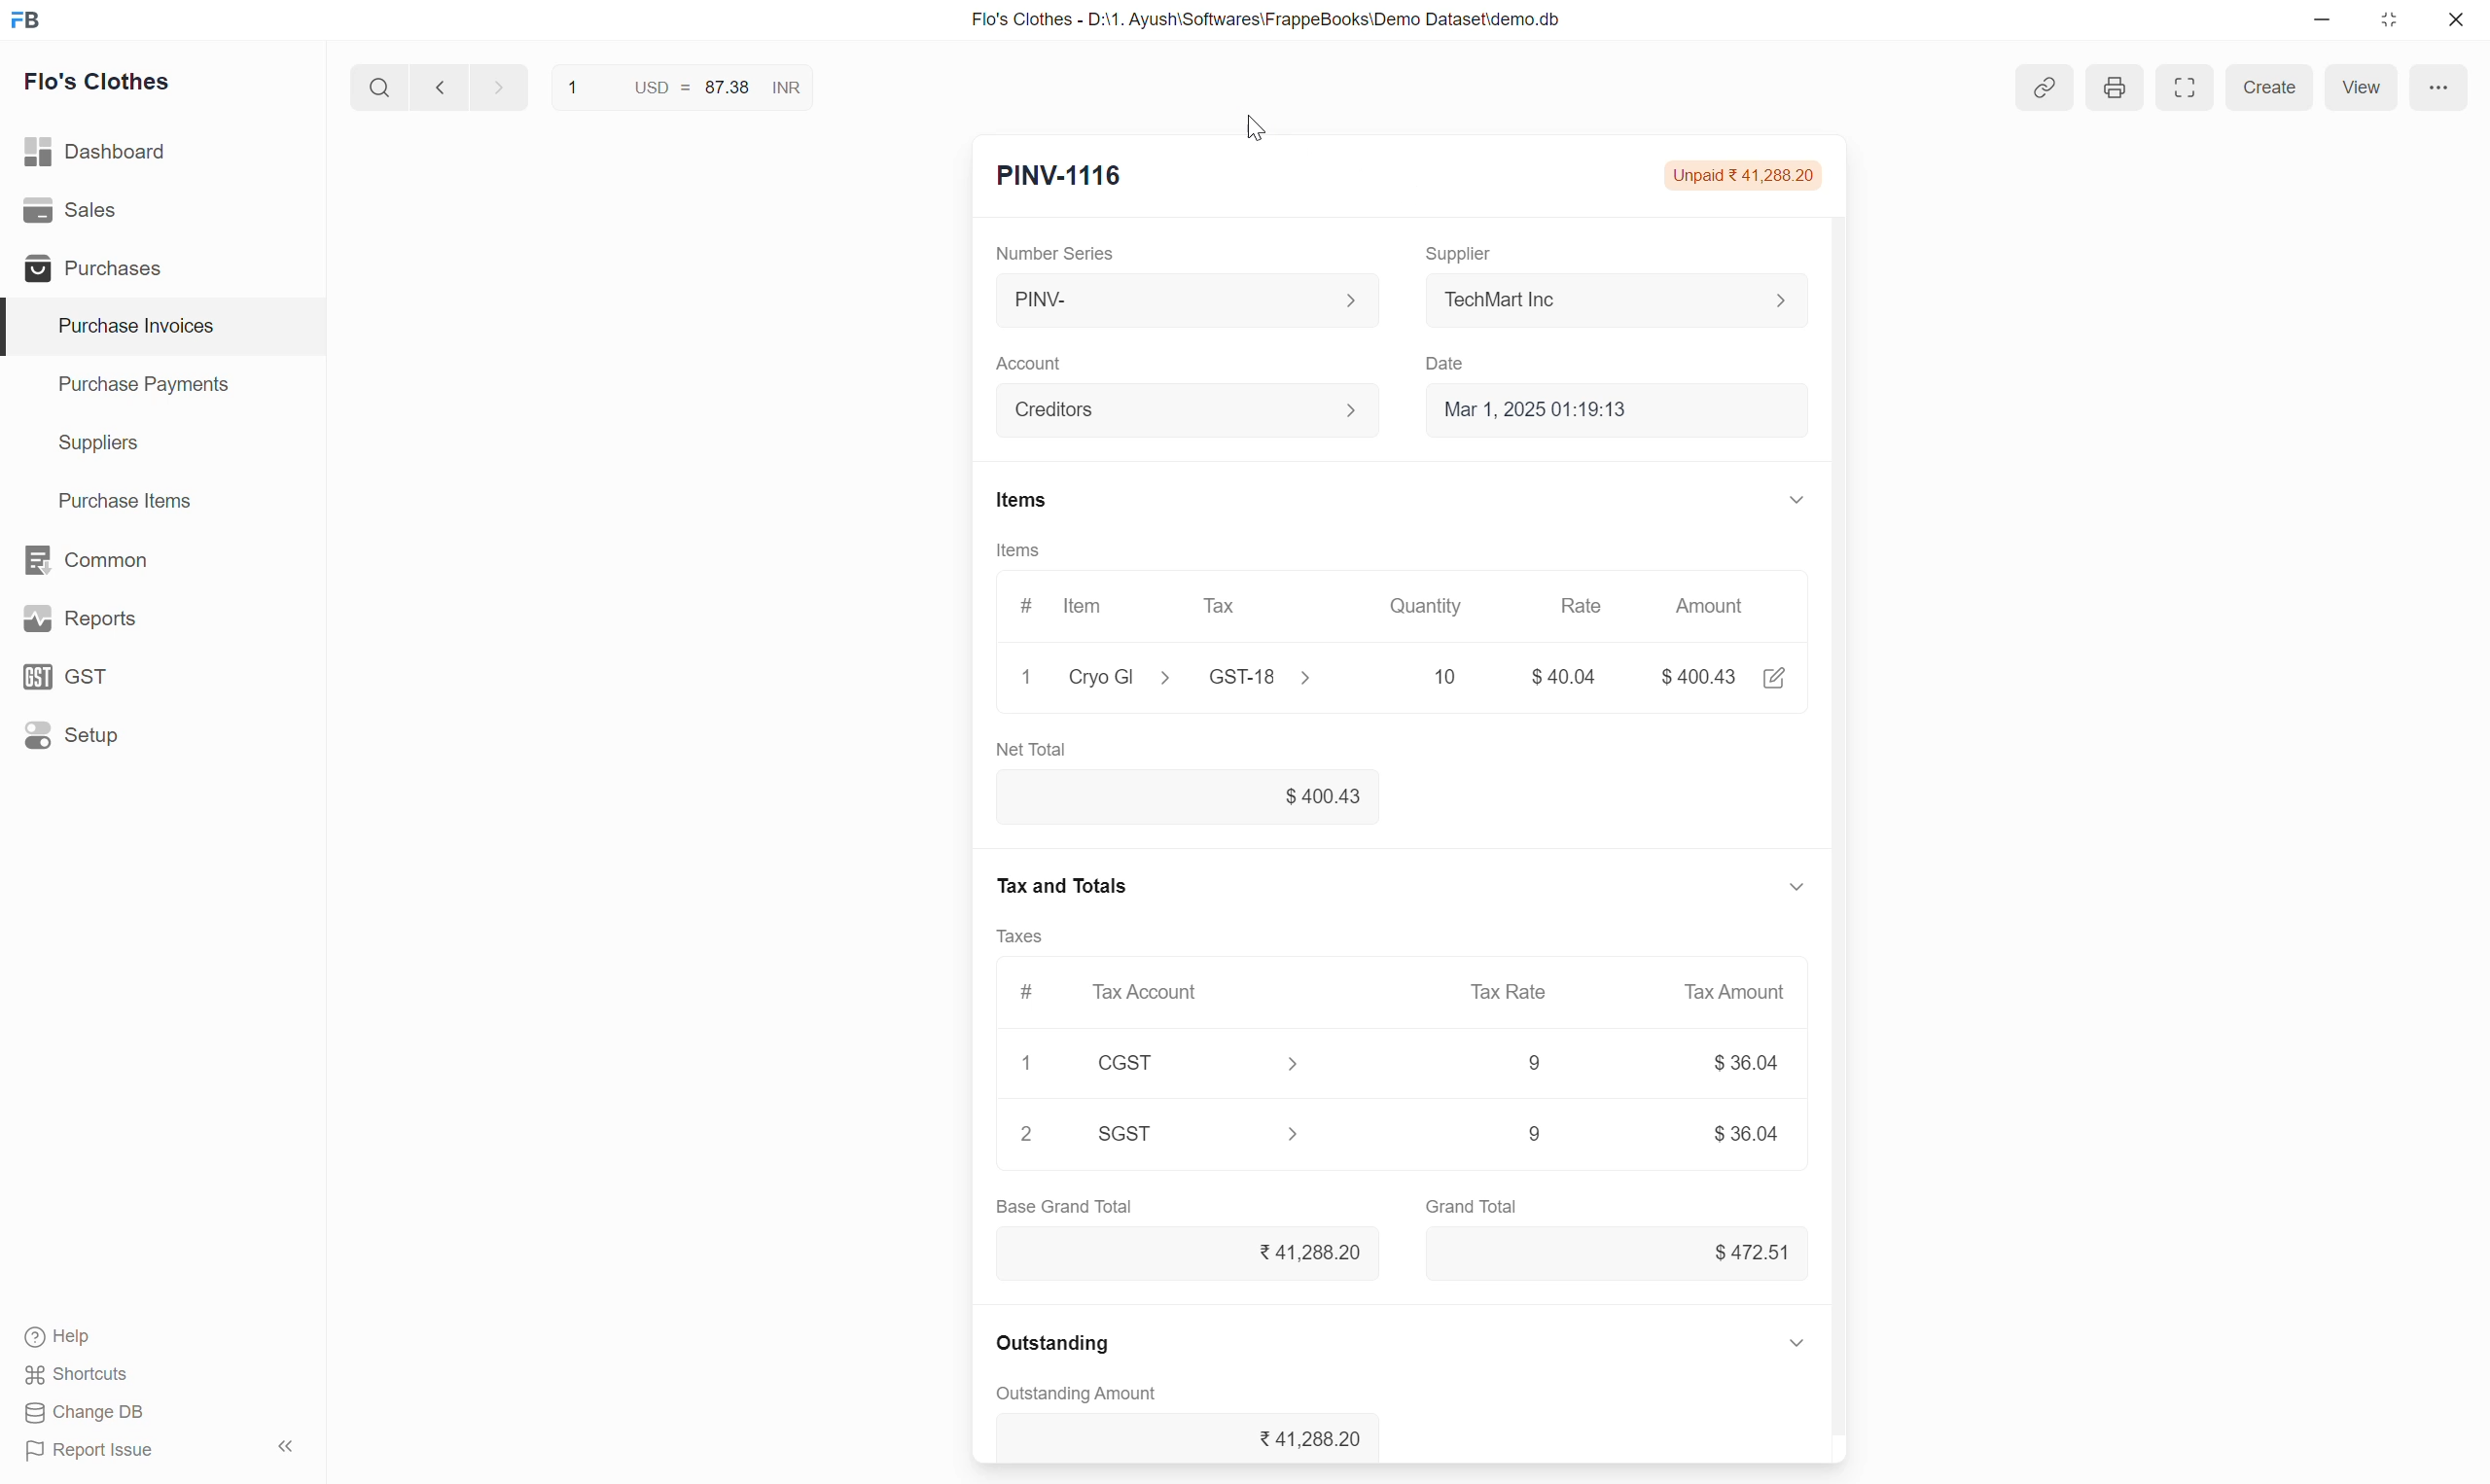 The width and height of the screenshot is (2490, 1484). I want to click on edit, so click(1777, 680).